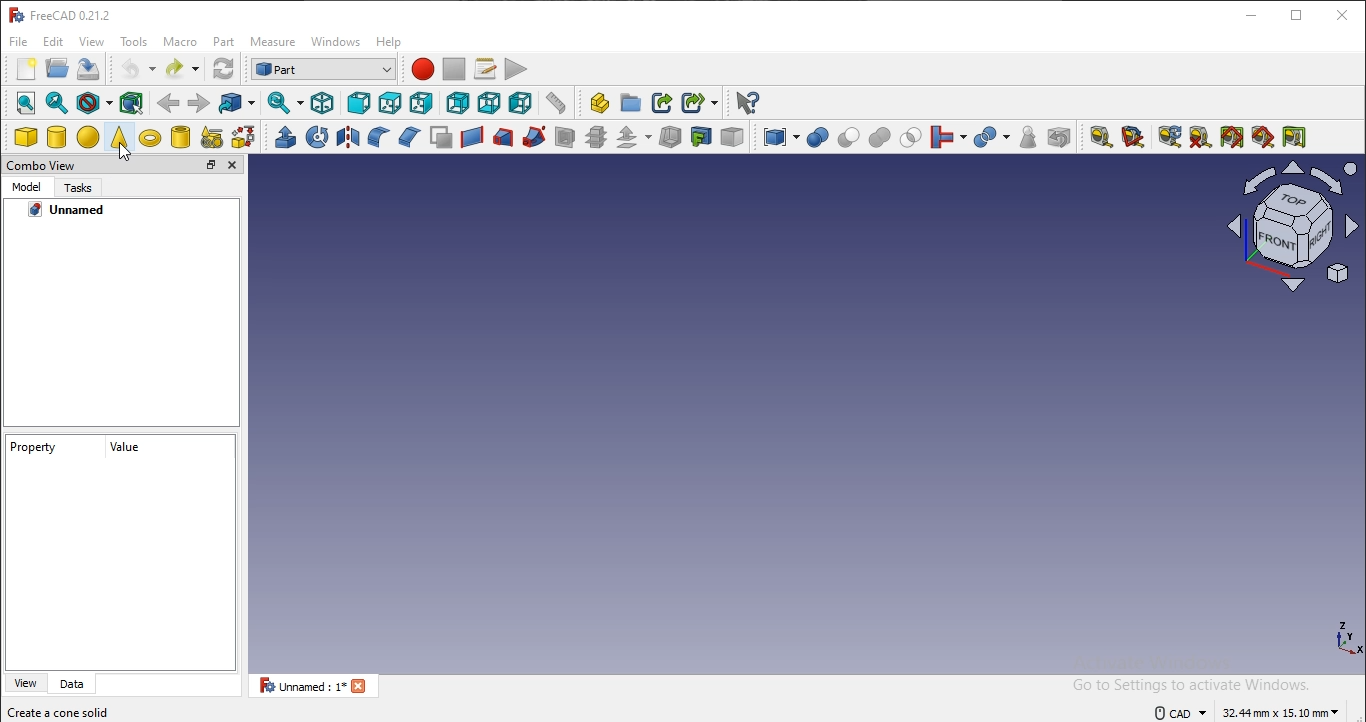 This screenshot has height=722, width=1366. What do you see at coordinates (522, 102) in the screenshot?
I see `left` at bounding box center [522, 102].